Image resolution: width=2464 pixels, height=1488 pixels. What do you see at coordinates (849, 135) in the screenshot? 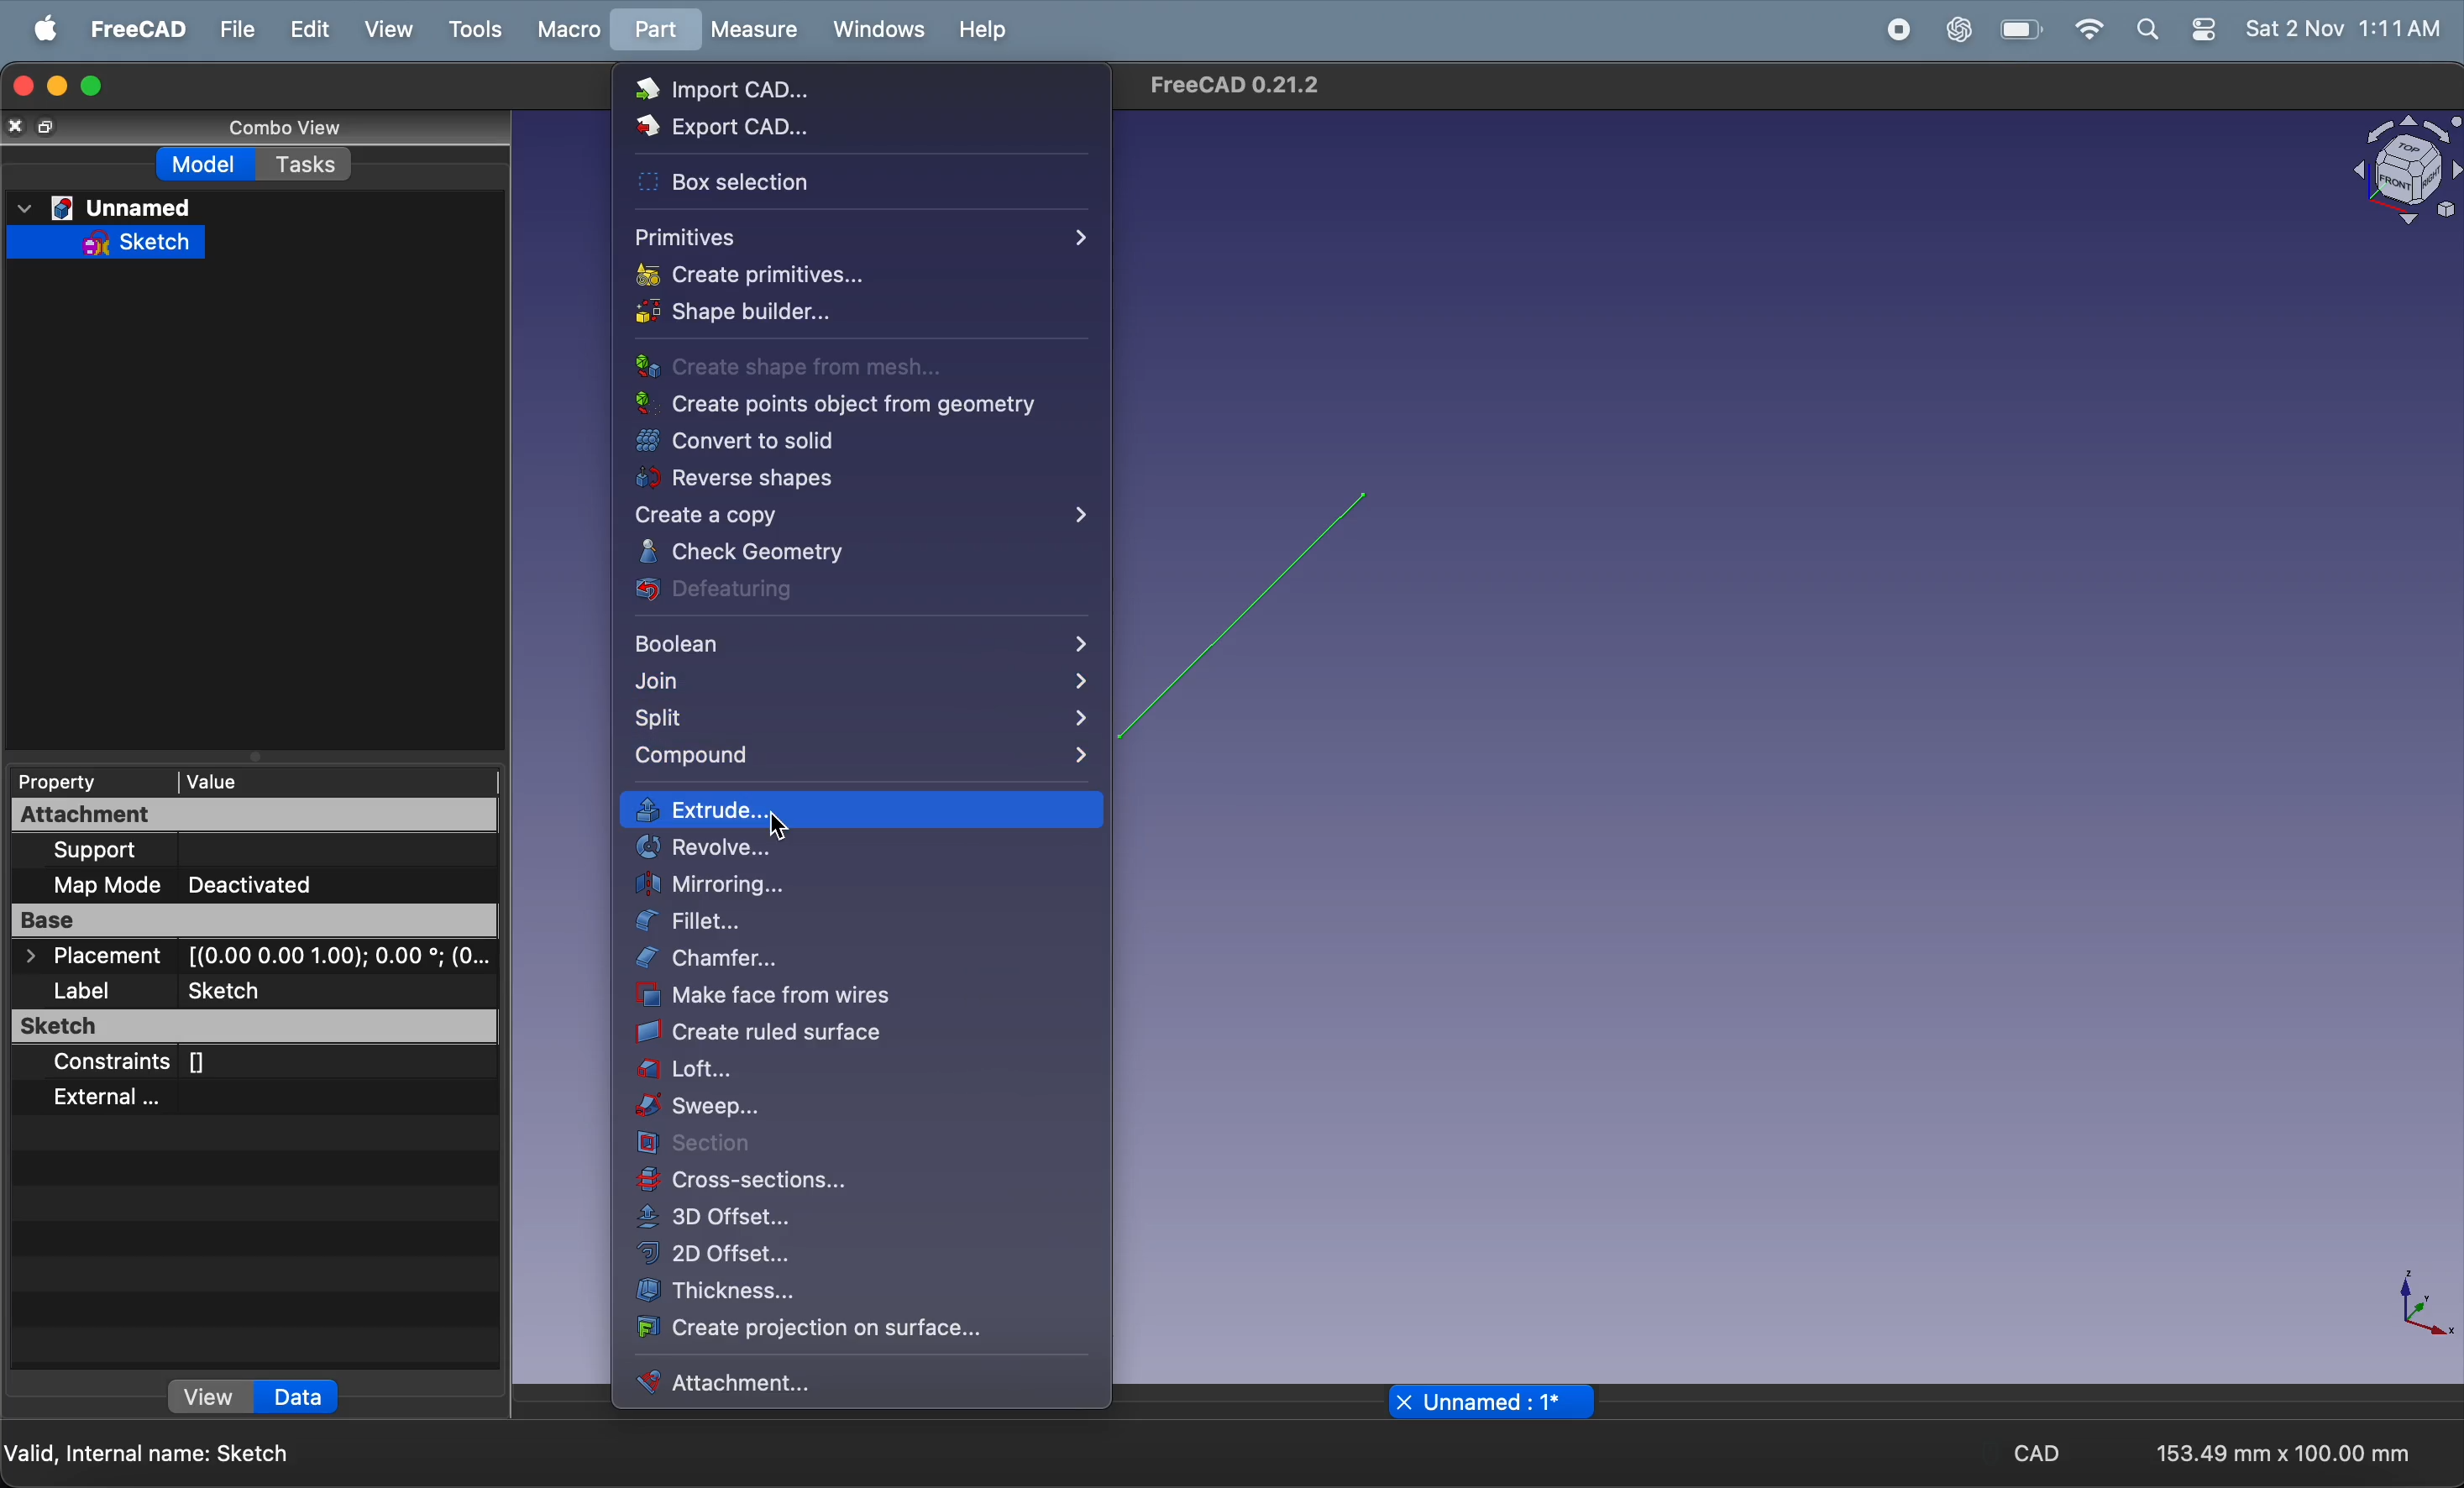
I see `export cad...` at bounding box center [849, 135].